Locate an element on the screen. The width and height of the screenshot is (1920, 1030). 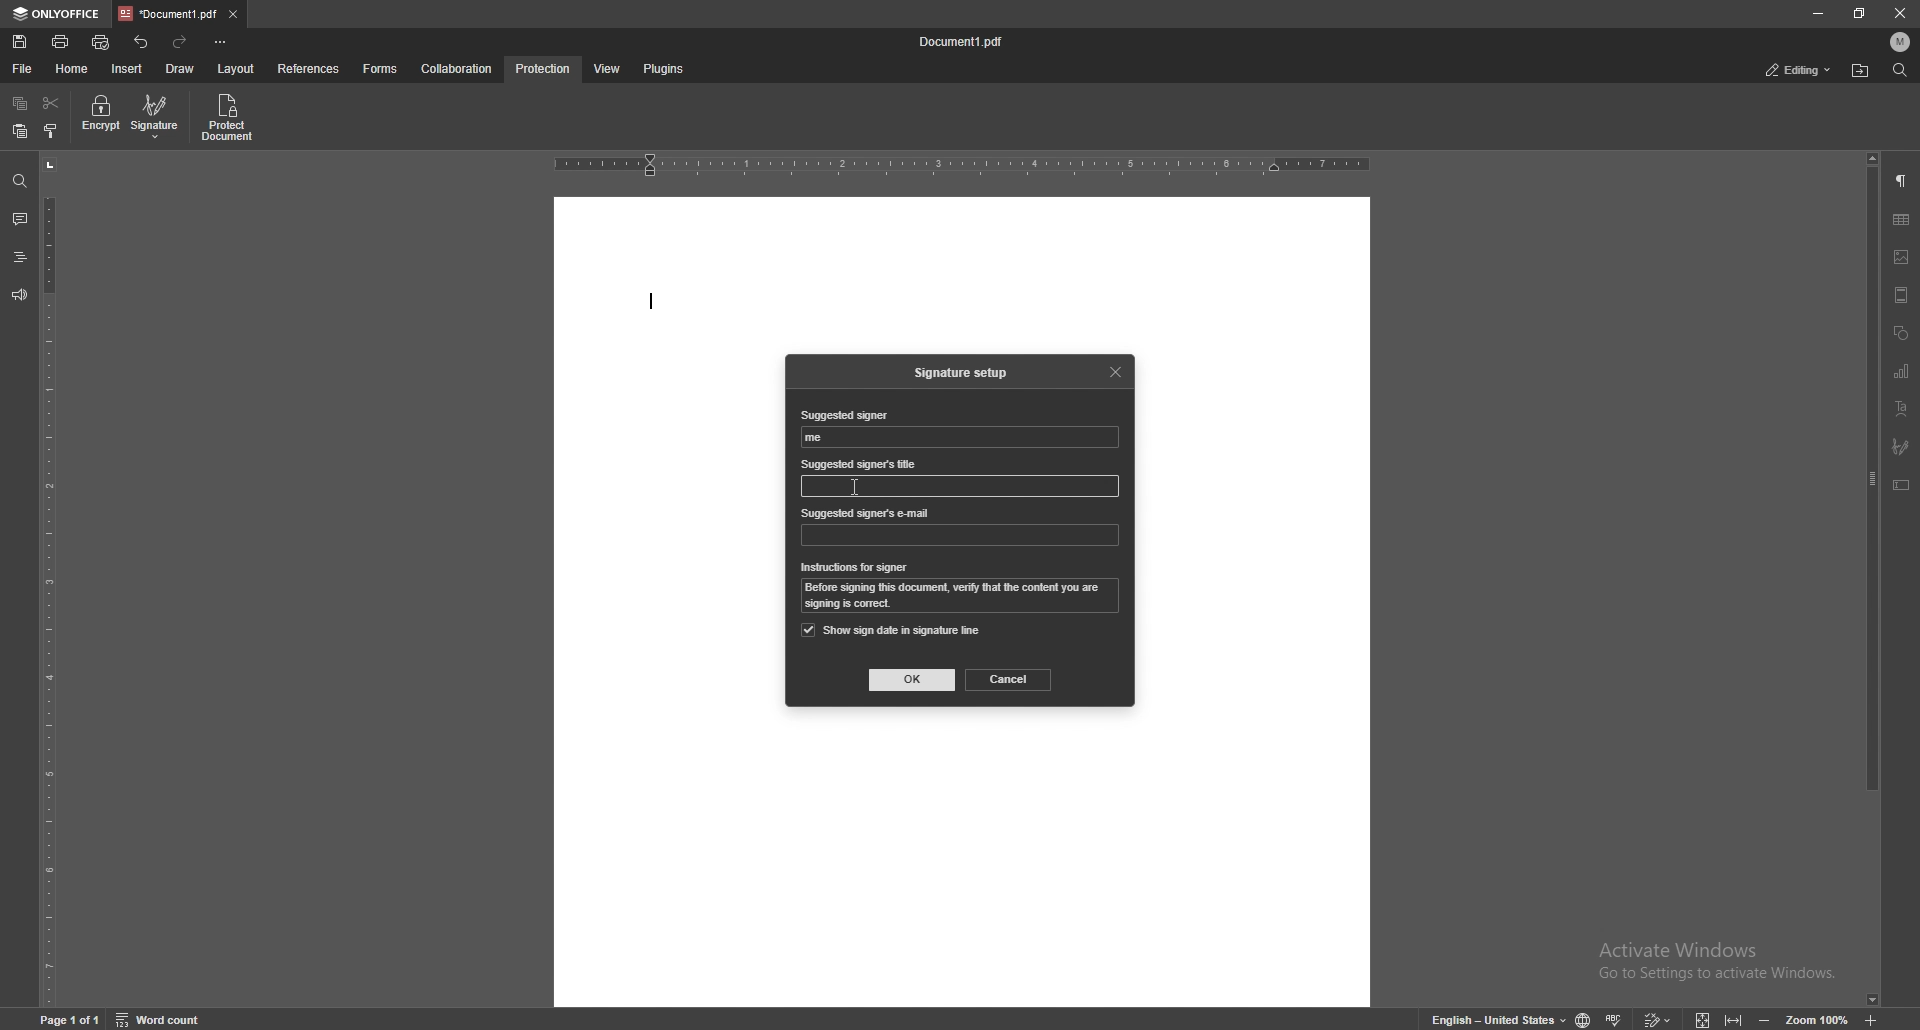
instrauctions for signer is located at coordinates (855, 568).